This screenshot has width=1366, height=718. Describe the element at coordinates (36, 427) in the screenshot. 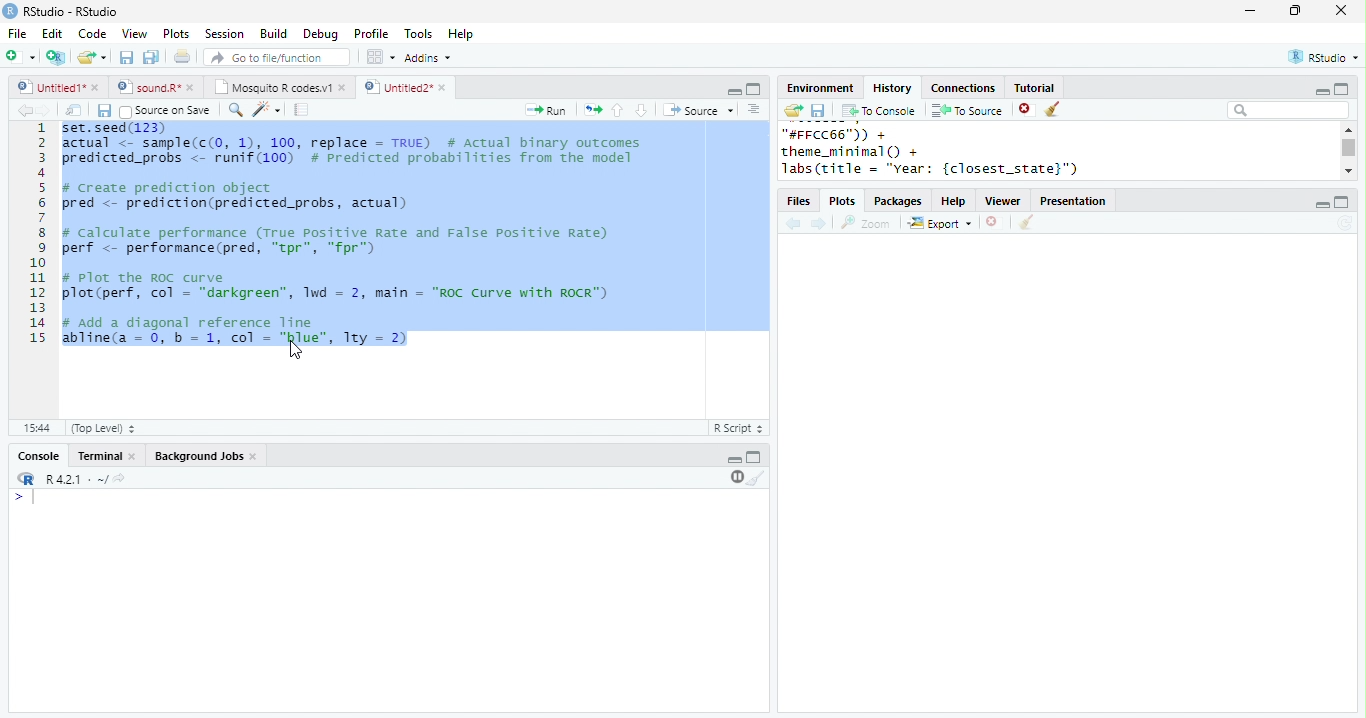

I see `15:44` at that location.